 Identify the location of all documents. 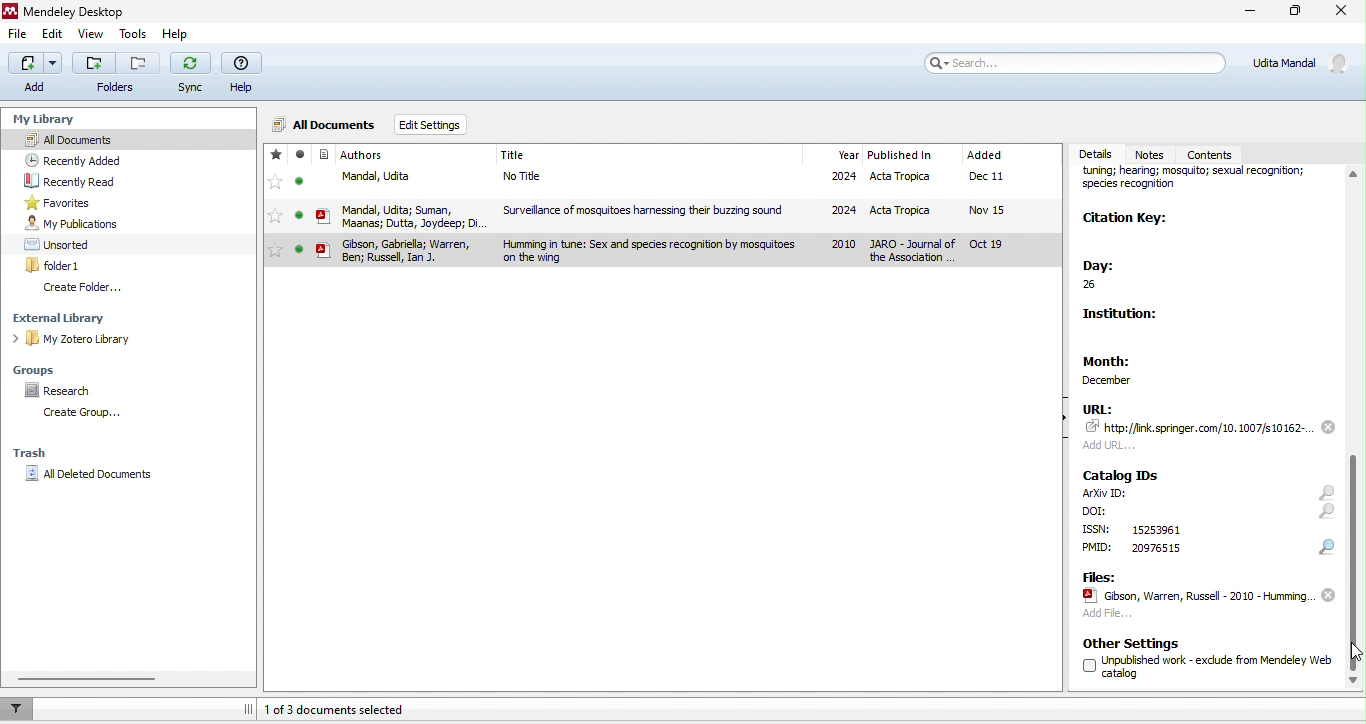
(325, 122).